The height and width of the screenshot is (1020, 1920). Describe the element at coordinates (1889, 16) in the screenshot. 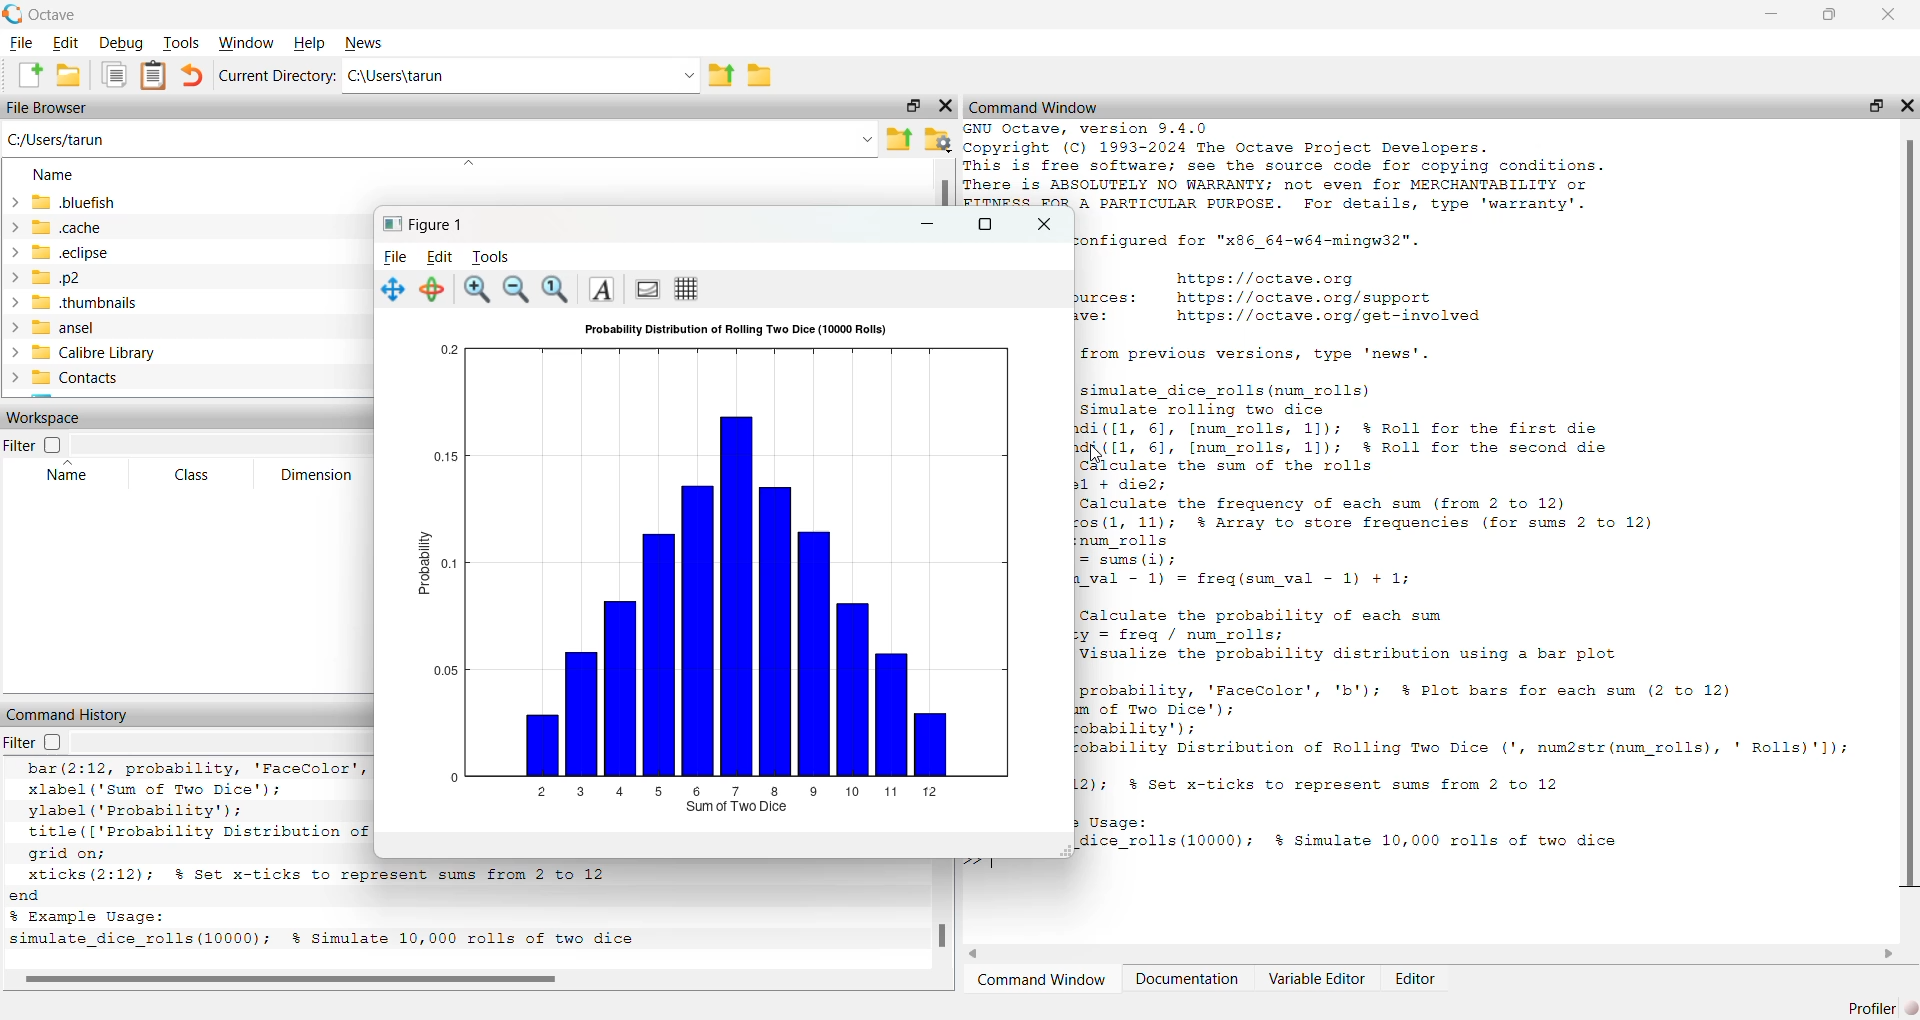

I see `close` at that location.